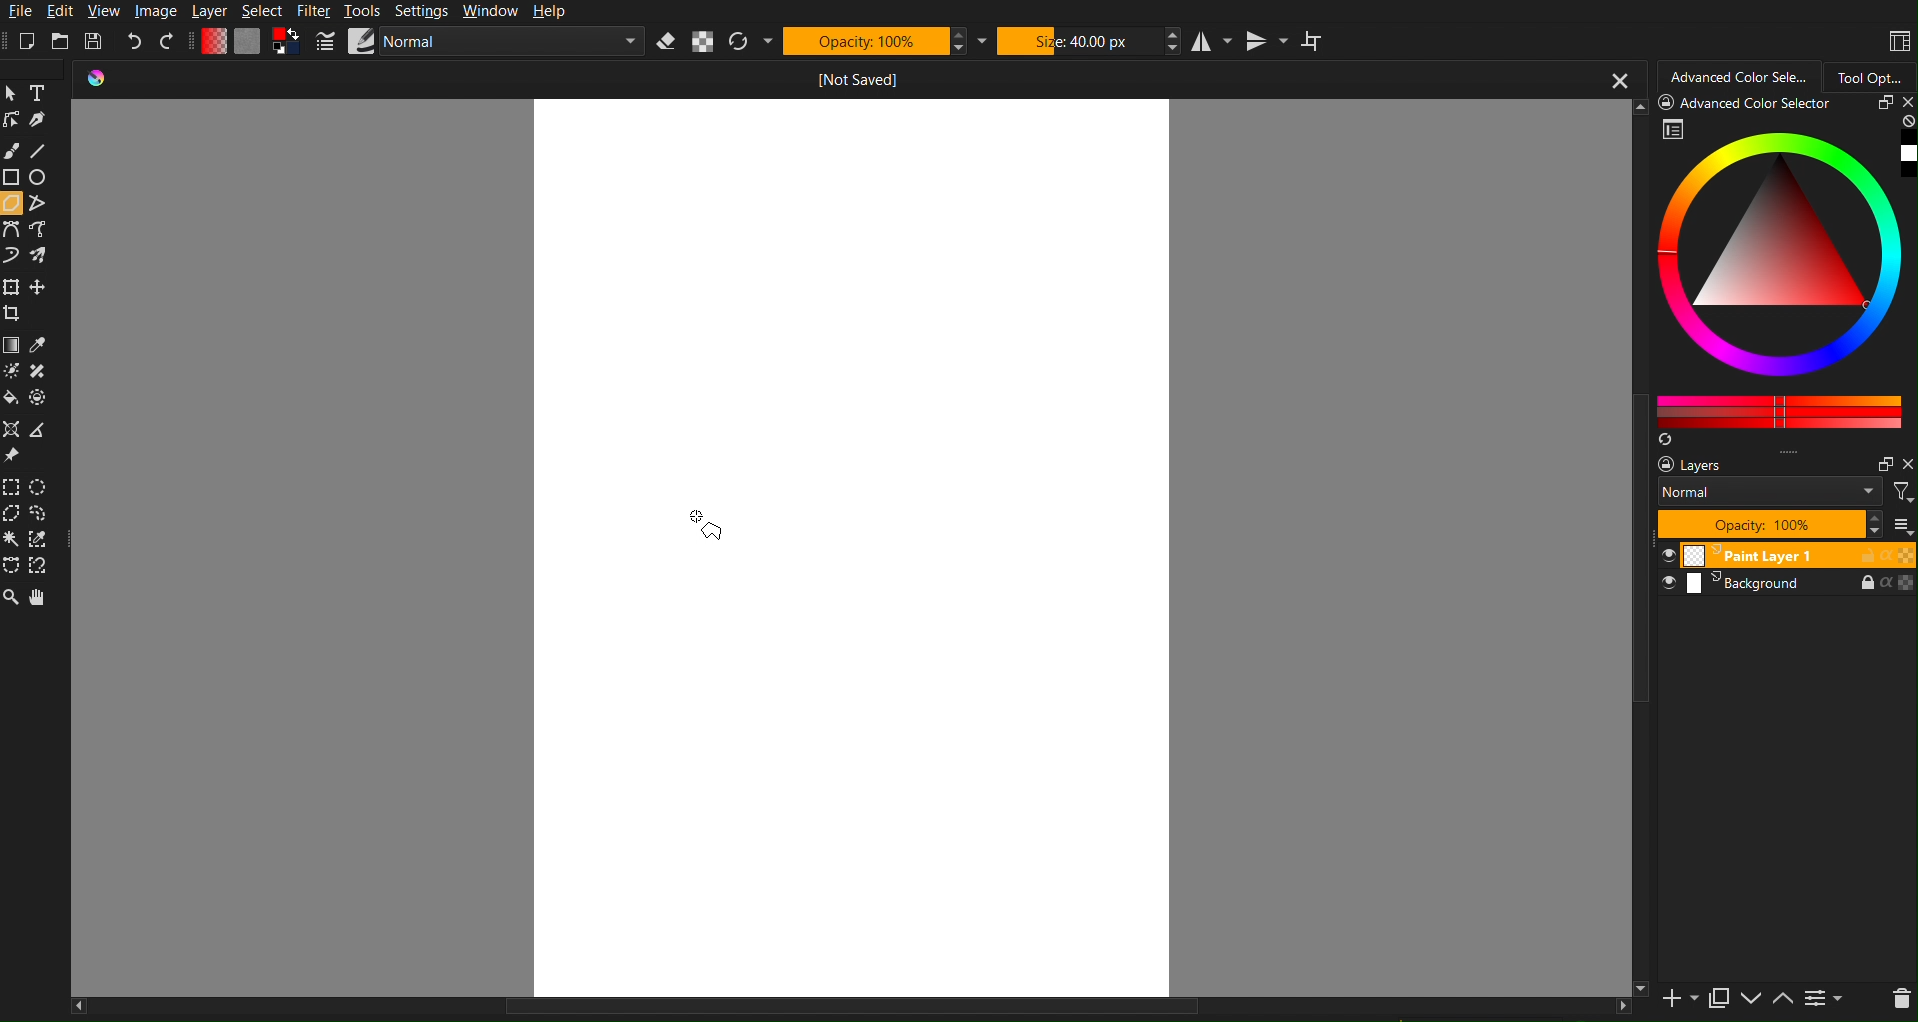  I want to click on freehand path tool, so click(46, 230).